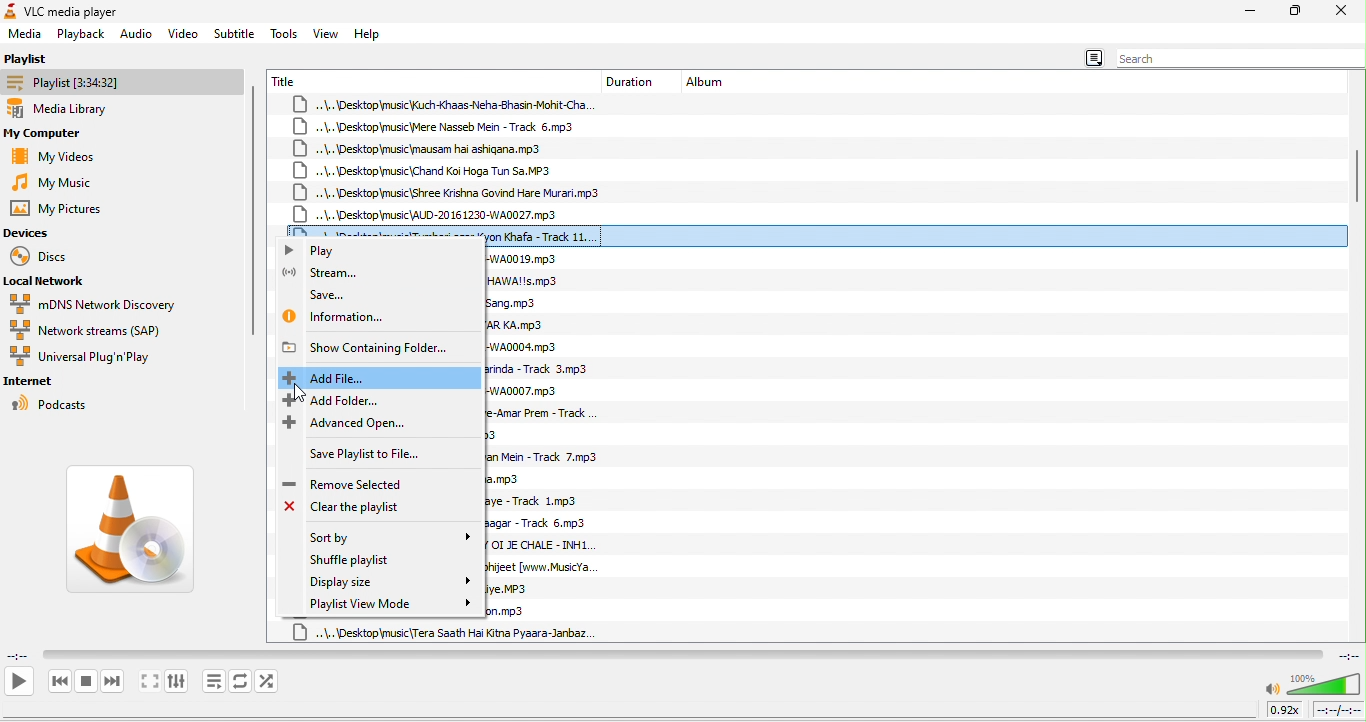 Image resolution: width=1366 pixels, height=722 pixels. I want to click on my videos, so click(62, 157).